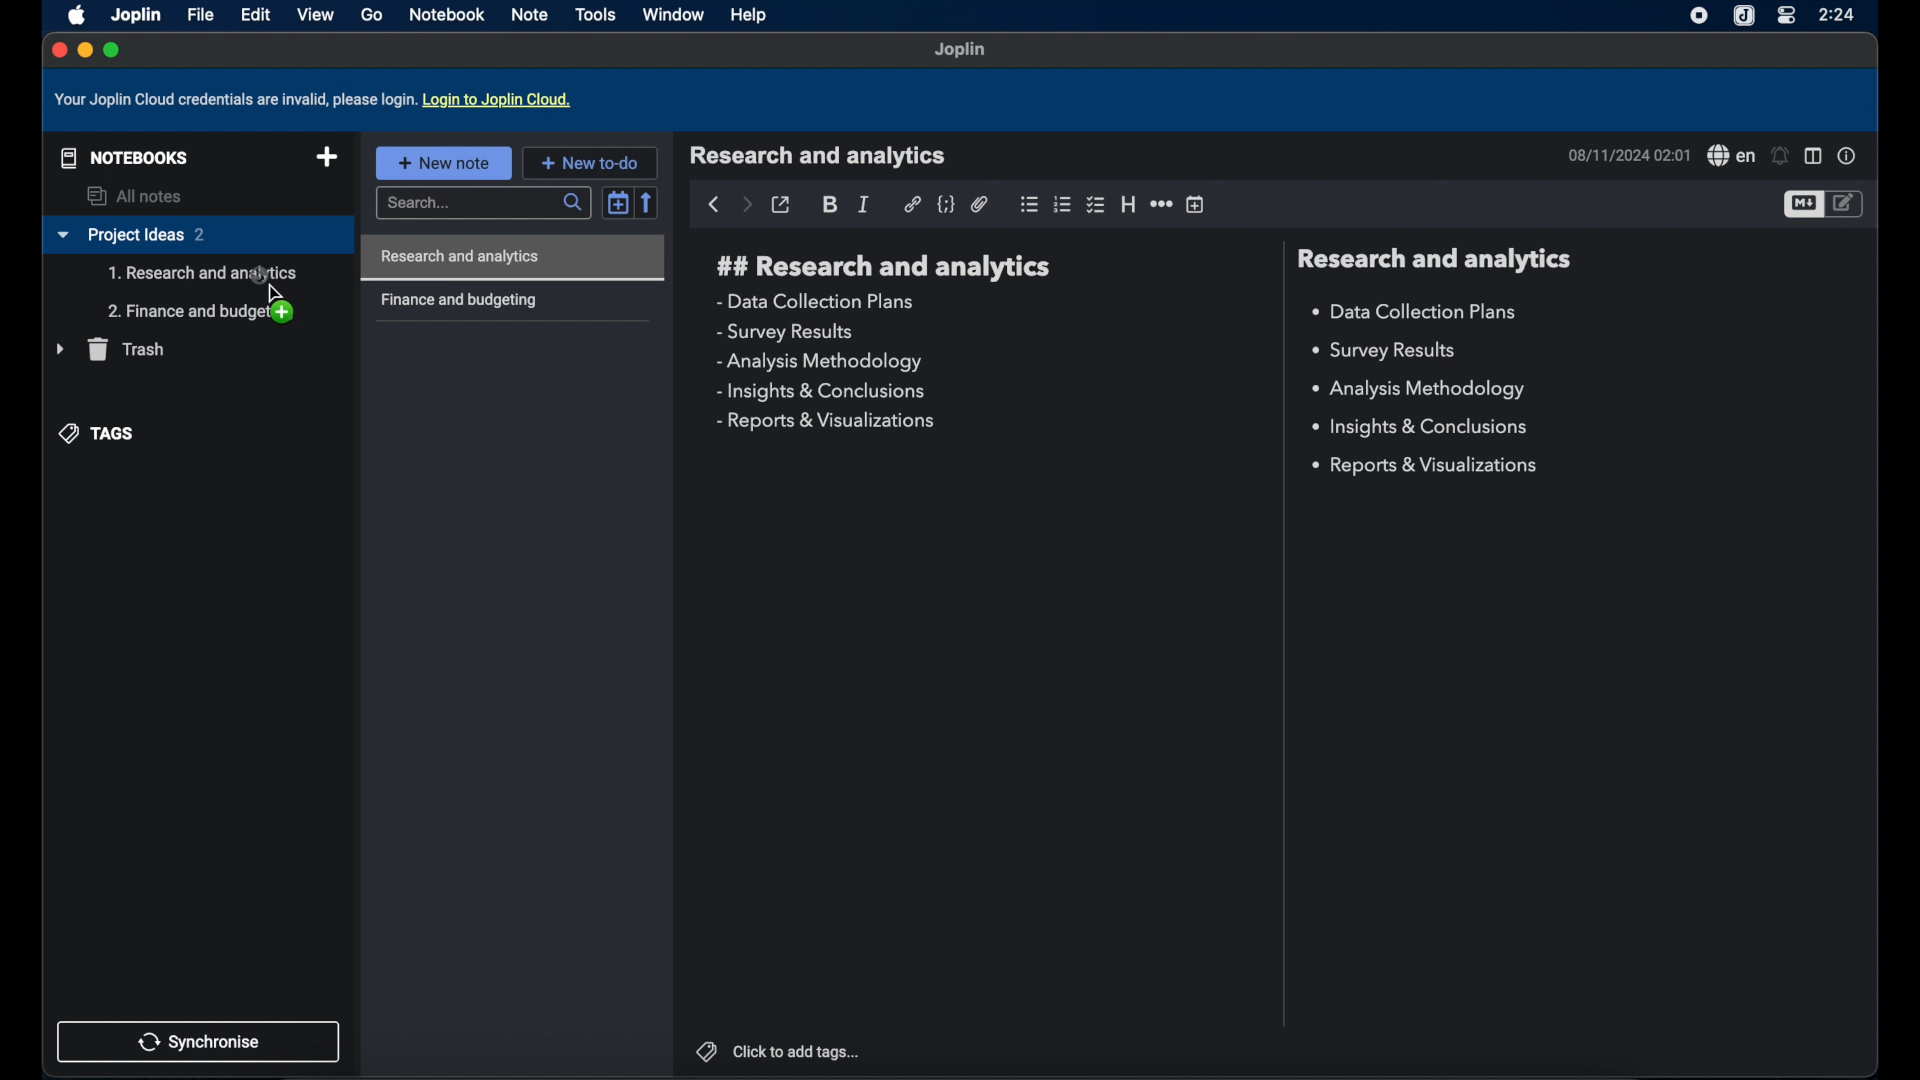 The image size is (1920, 1080). Describe the element at coordinates (649, 202) in the screenshot. I see `reverse sort order` at that location.